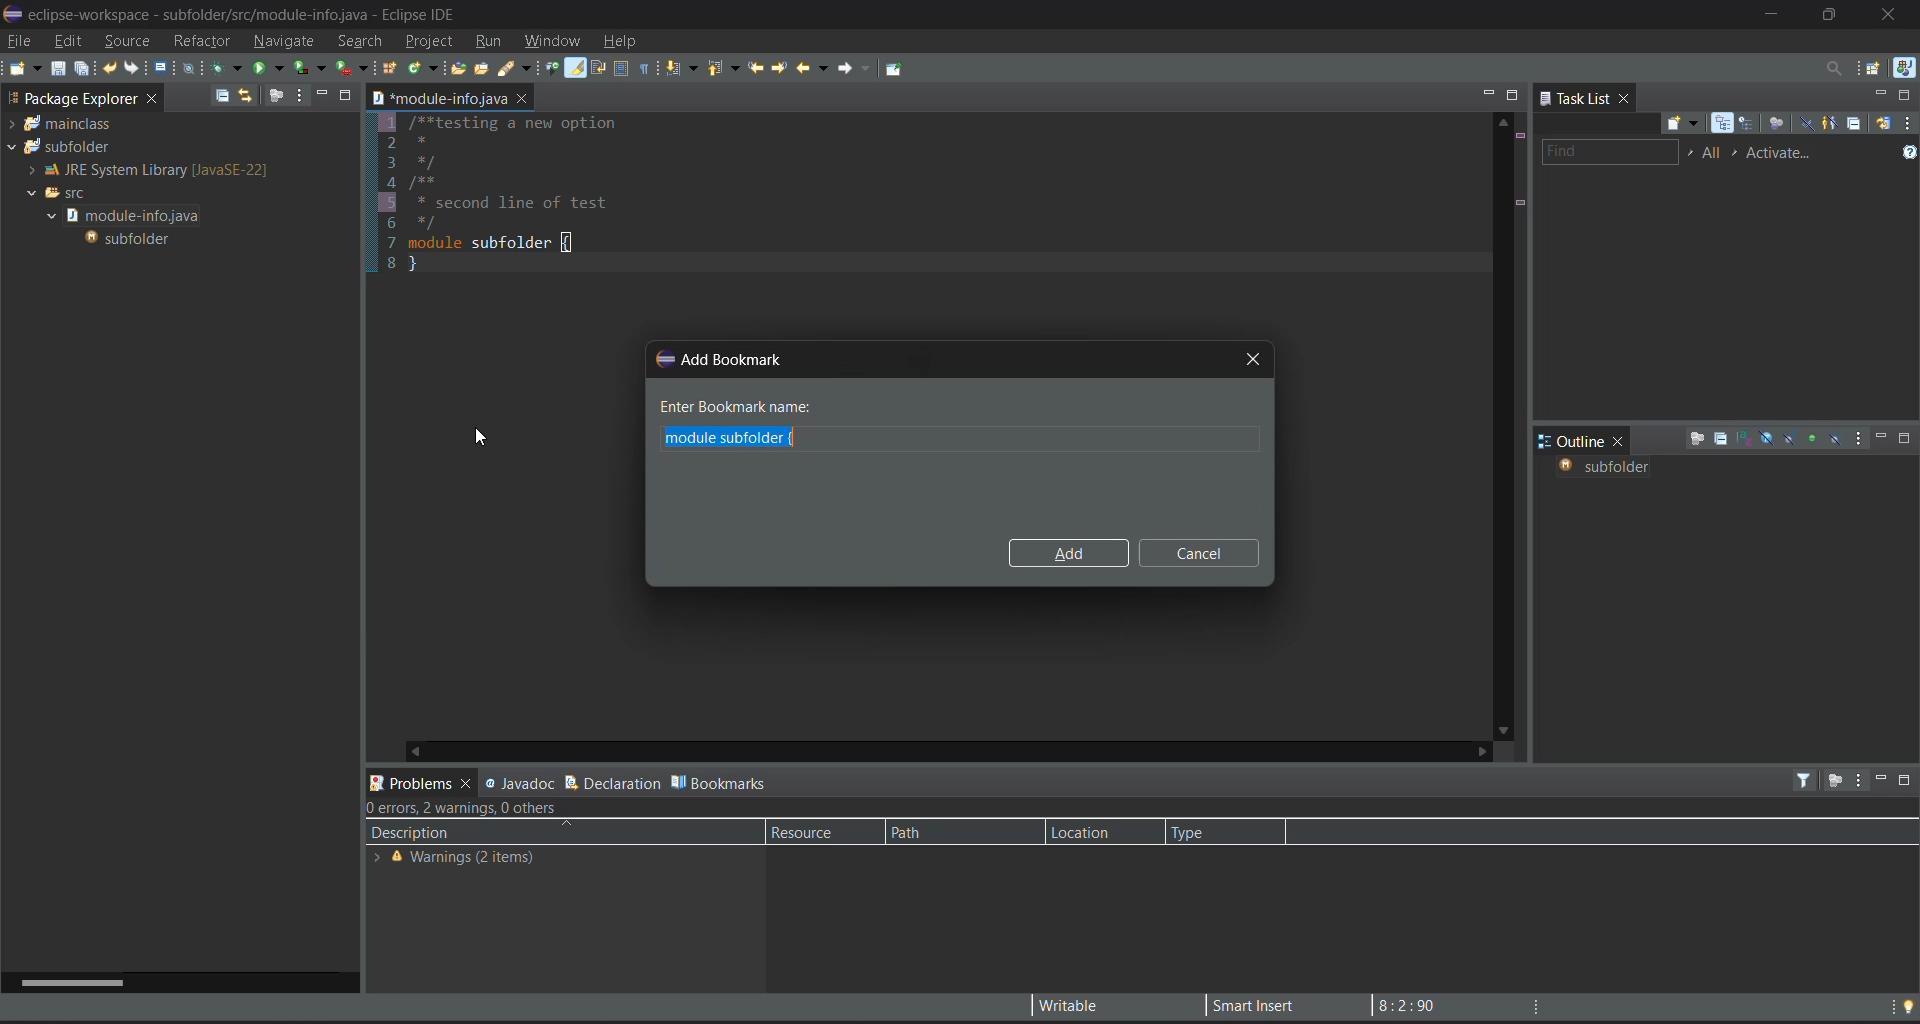  I want to click on source, so click(129, 37).